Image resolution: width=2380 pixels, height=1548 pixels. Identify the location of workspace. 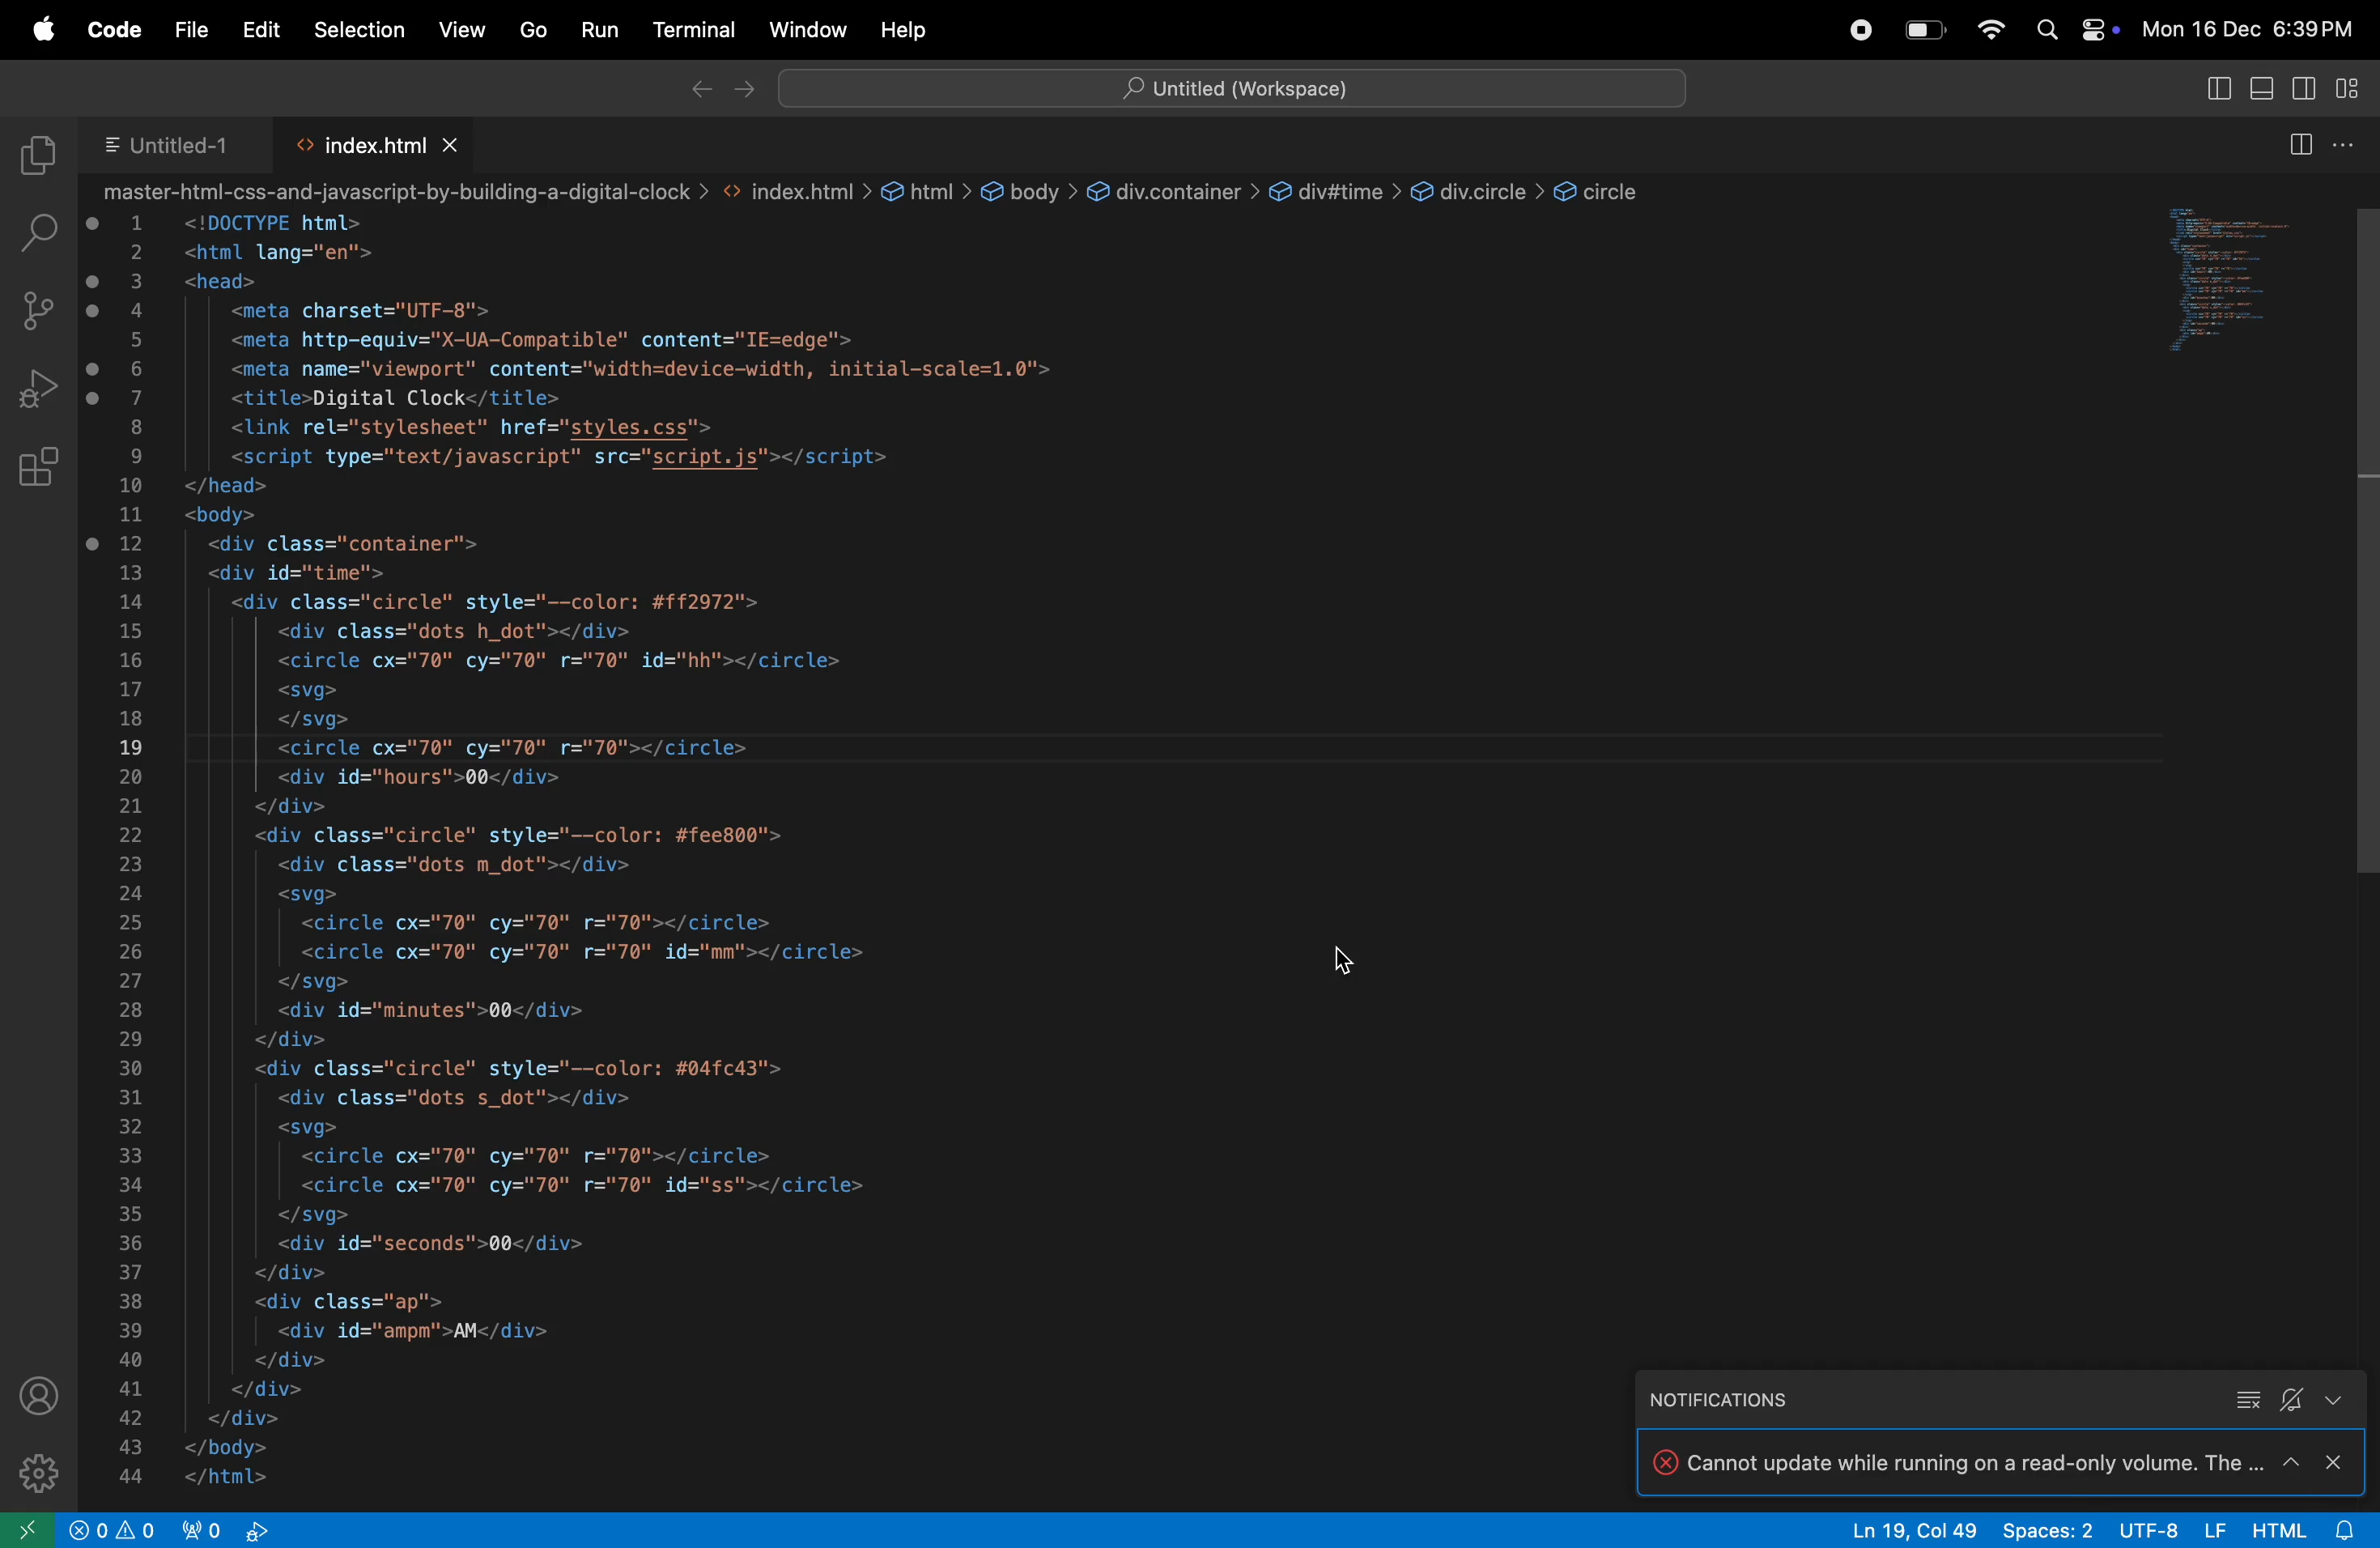
(1232, 86).